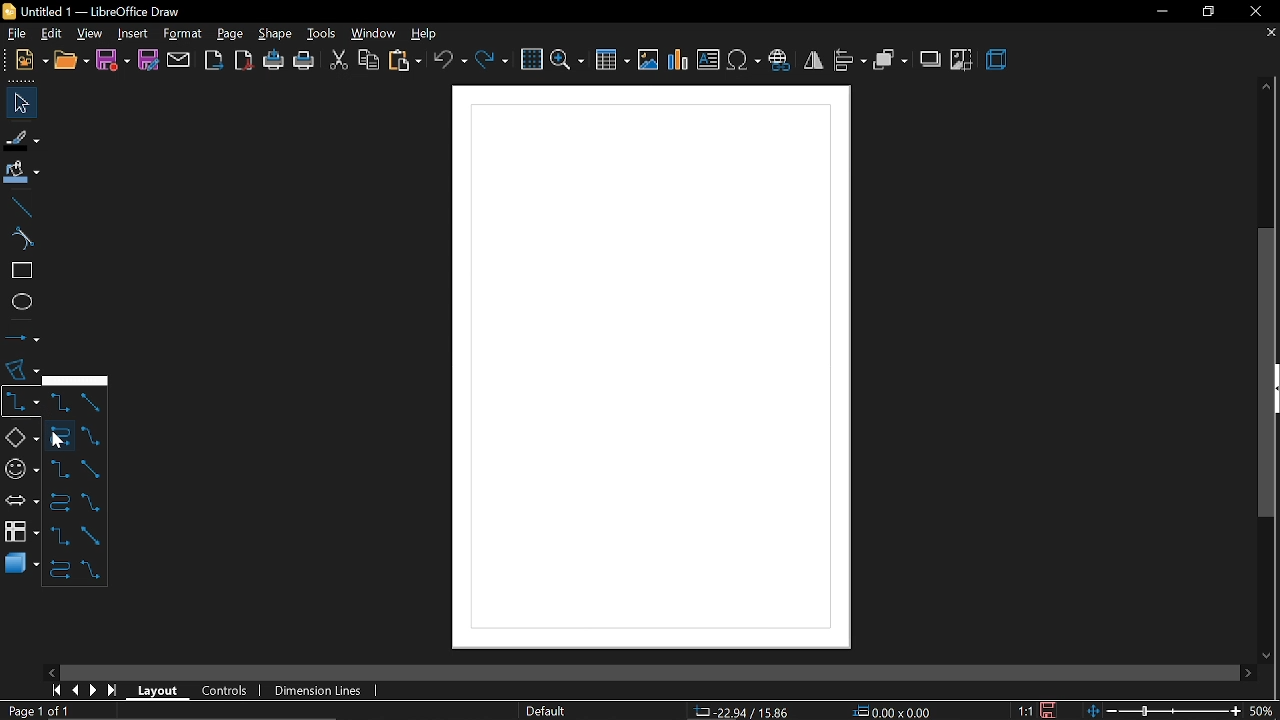 Image resolution: width=1280 pixels, height=720 pixels. What do you see at coordinates (1158, 12) in the screenshot?
I see `minimize` at bounding box center [1158, 12].